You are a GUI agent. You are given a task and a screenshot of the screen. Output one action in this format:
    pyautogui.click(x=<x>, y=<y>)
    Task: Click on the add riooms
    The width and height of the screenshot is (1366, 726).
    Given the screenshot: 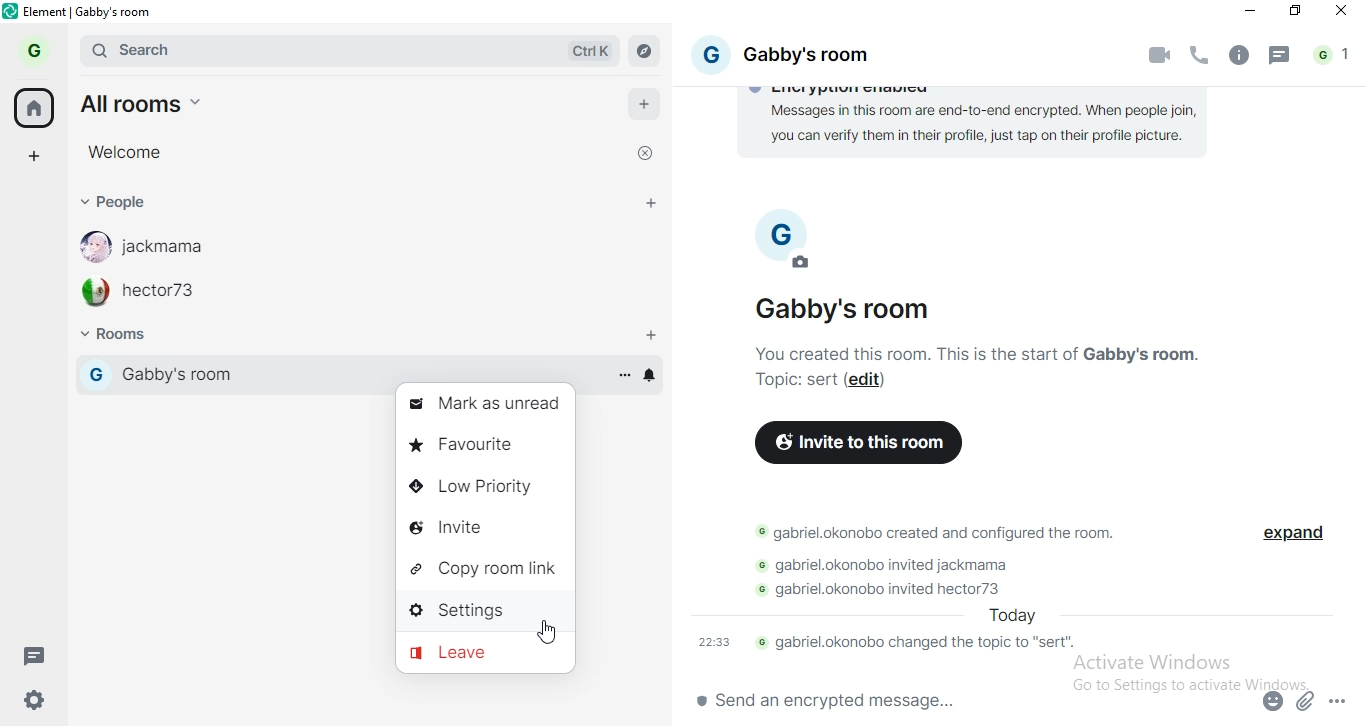 What is the action you would take?
    pyautogui.click(x=652, y=336)
    